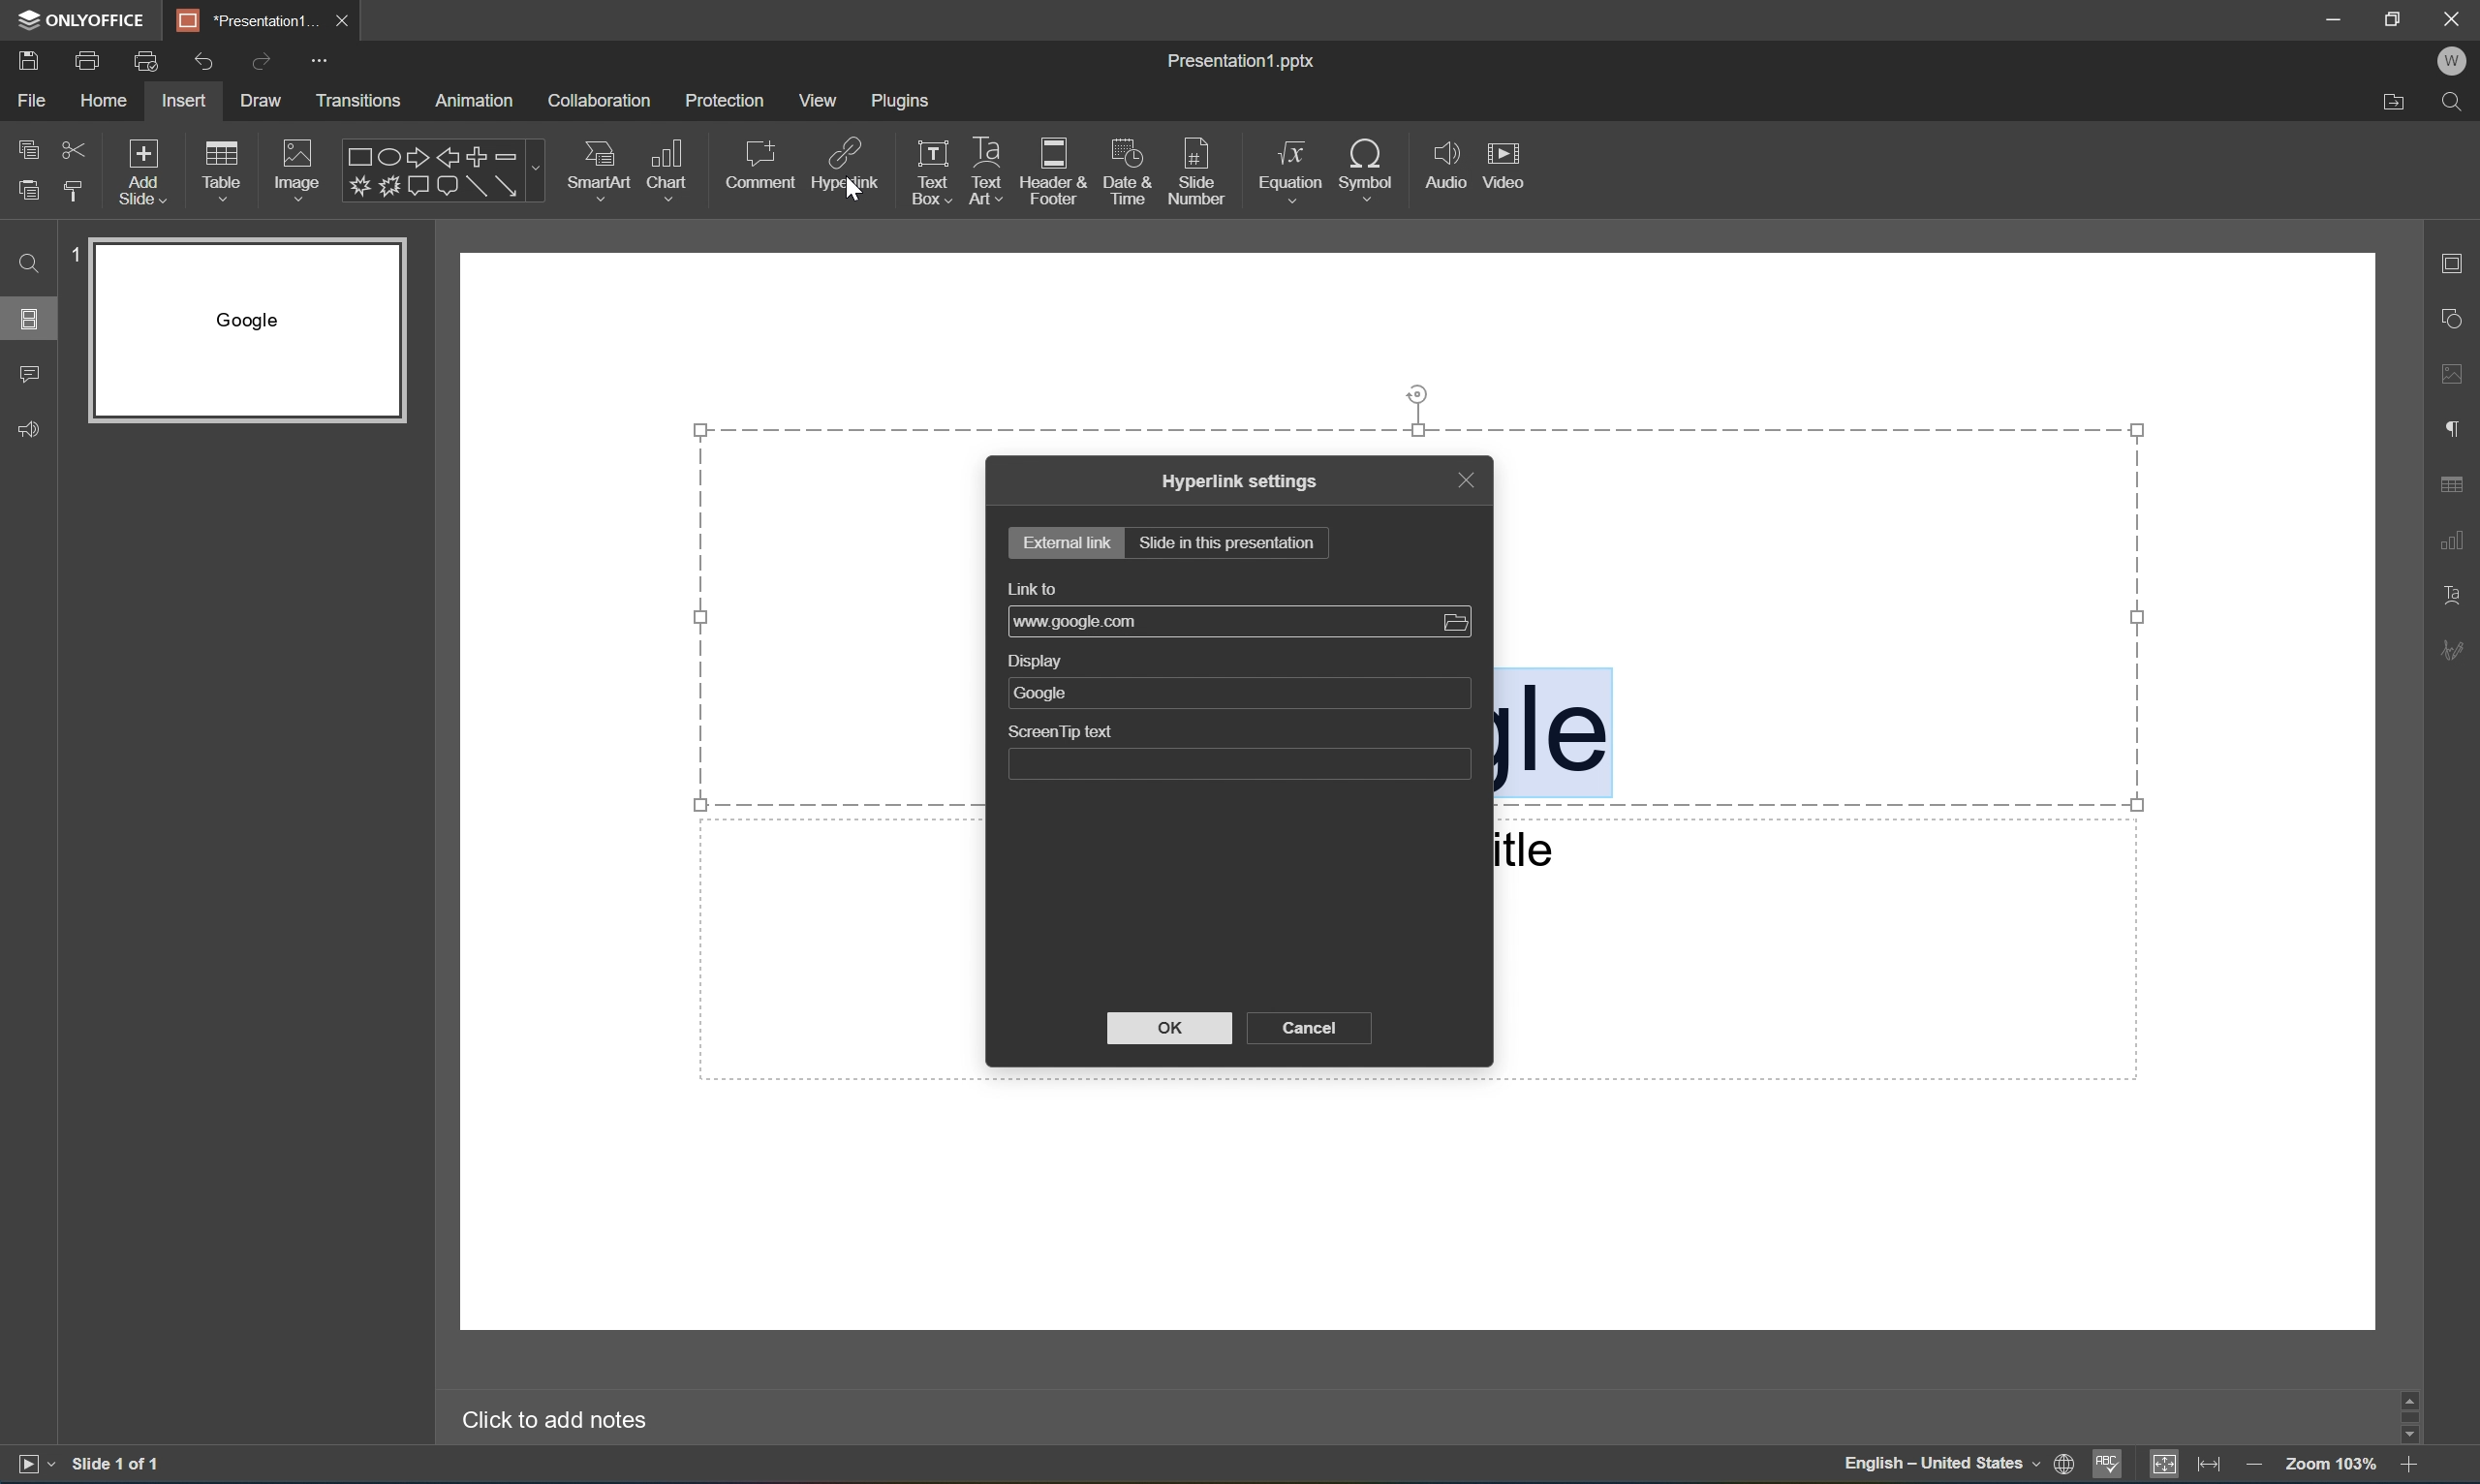  Describe the element at coordinates (727, 100) in the screenshot. I see `Protection` at that location.